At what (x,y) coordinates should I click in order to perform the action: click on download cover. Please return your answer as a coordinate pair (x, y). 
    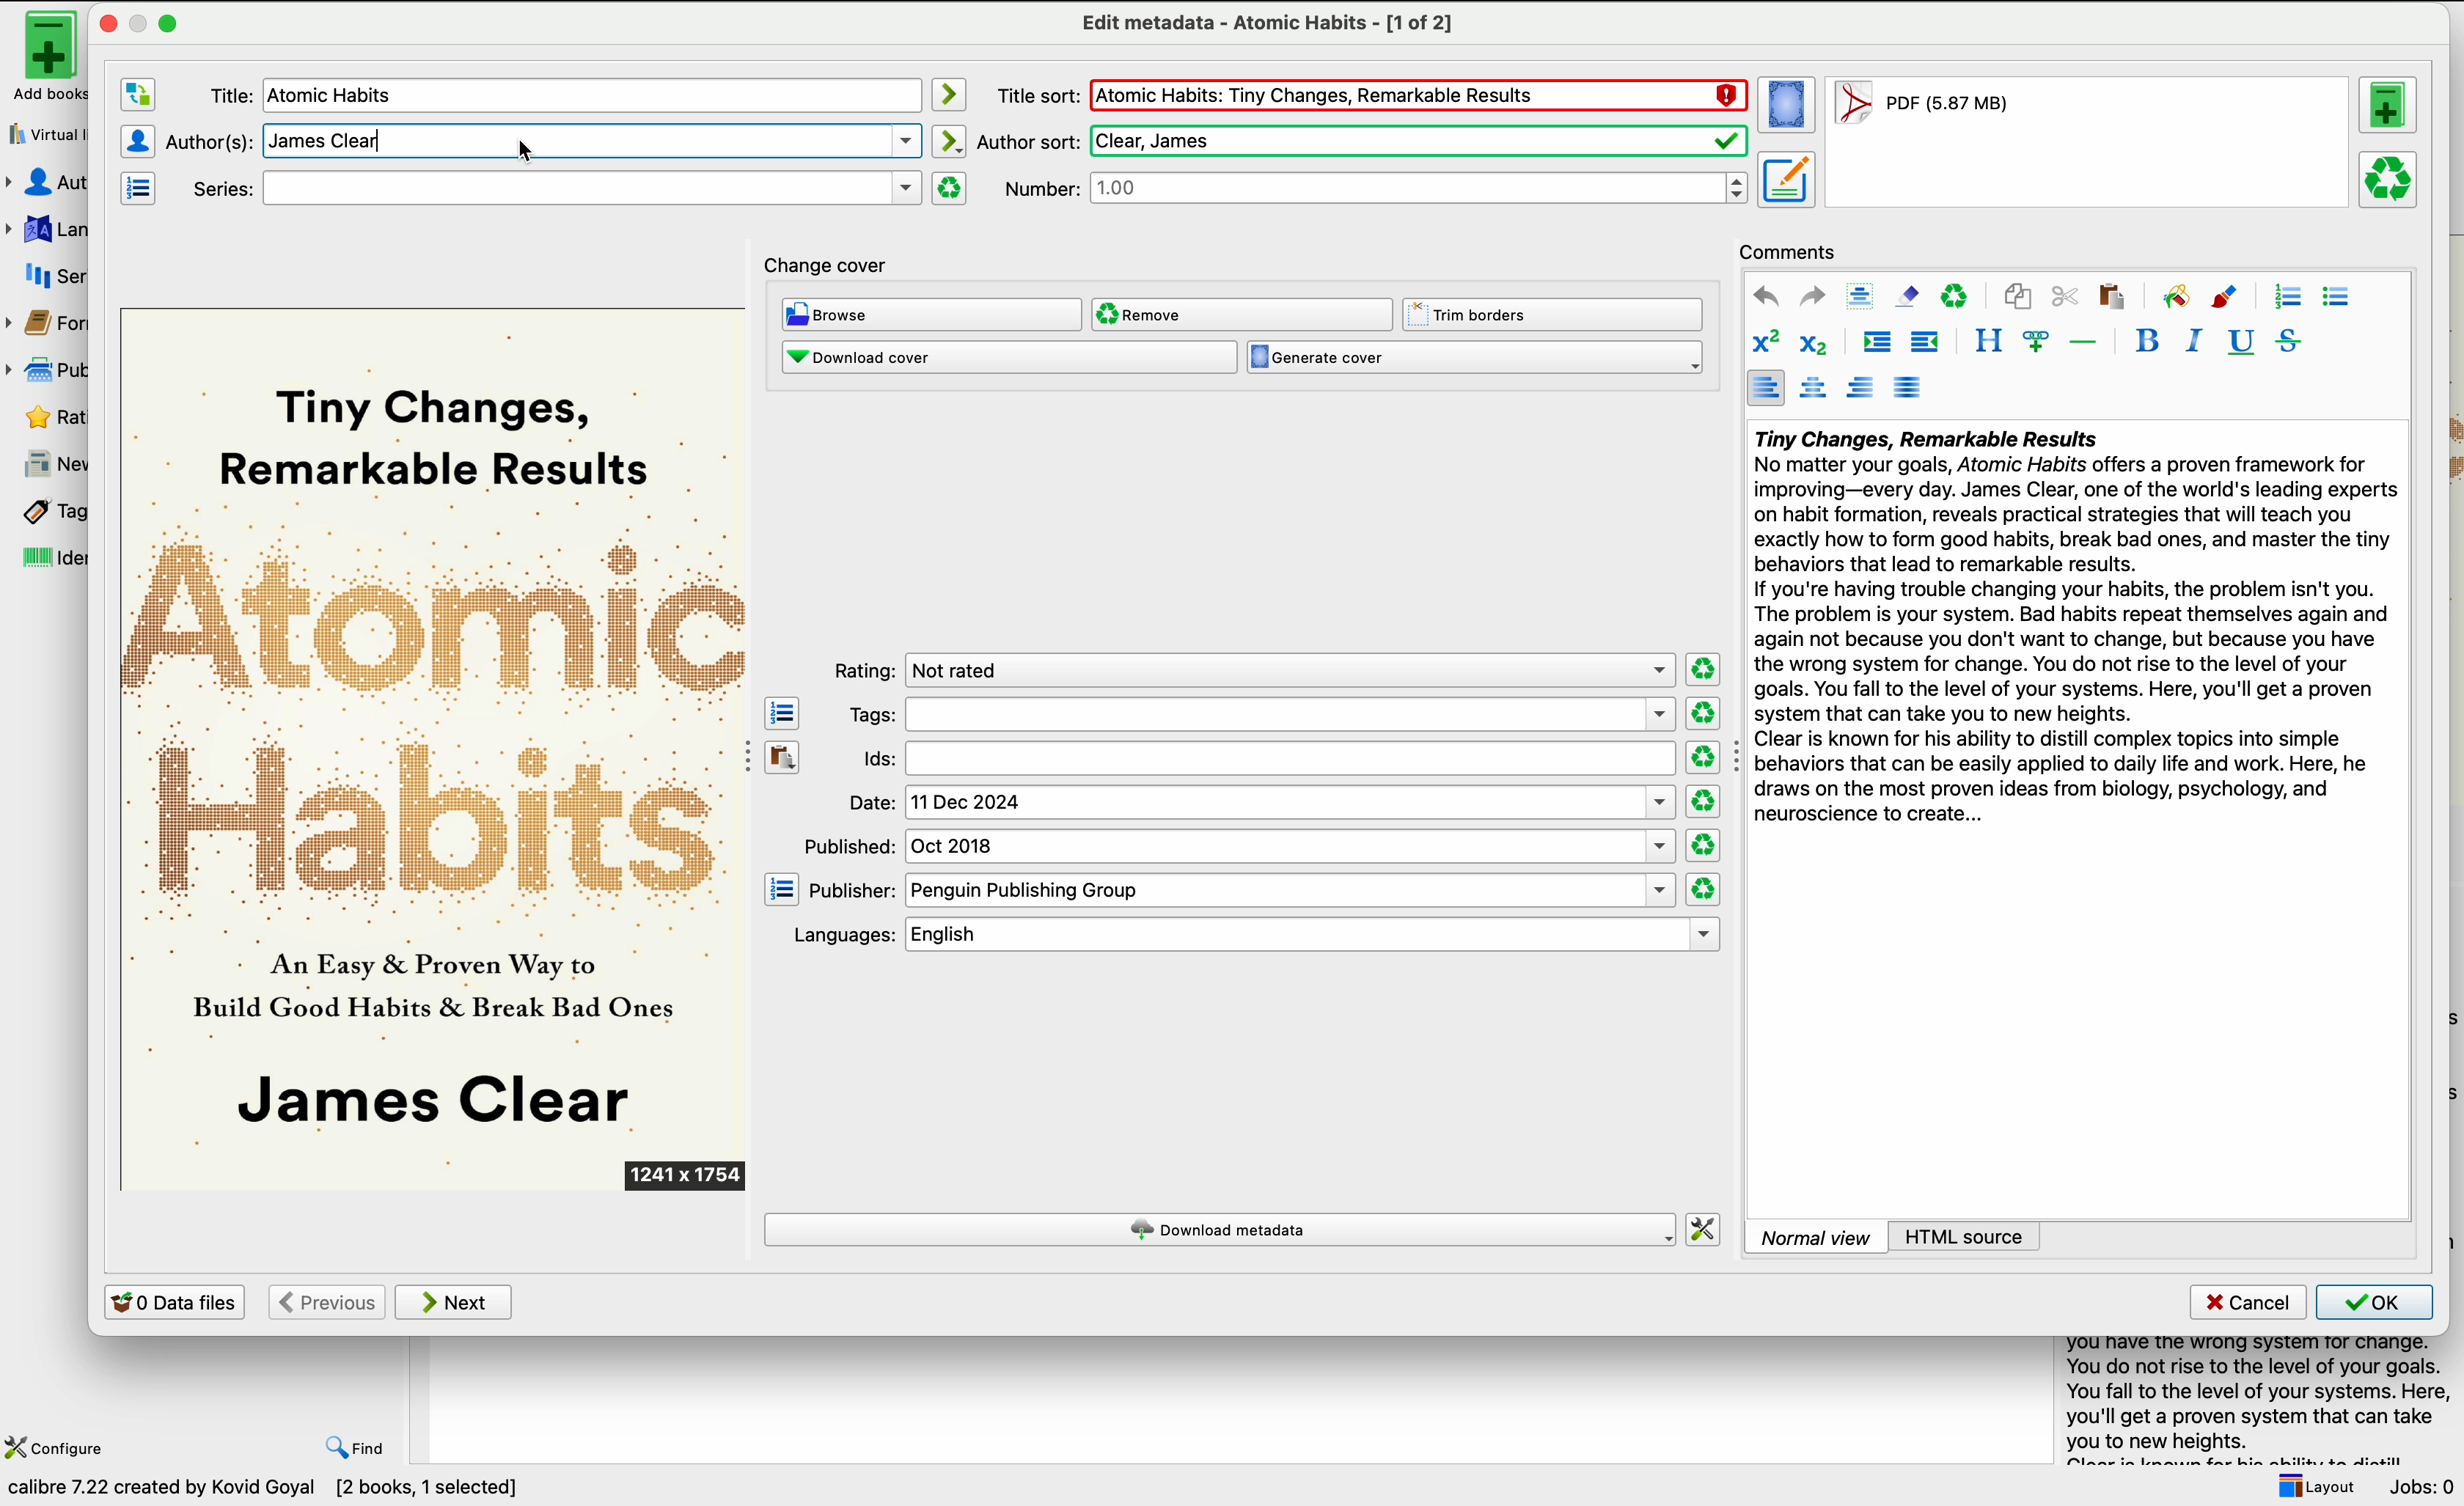
    Looking at the image, I should click on (1008, 359).